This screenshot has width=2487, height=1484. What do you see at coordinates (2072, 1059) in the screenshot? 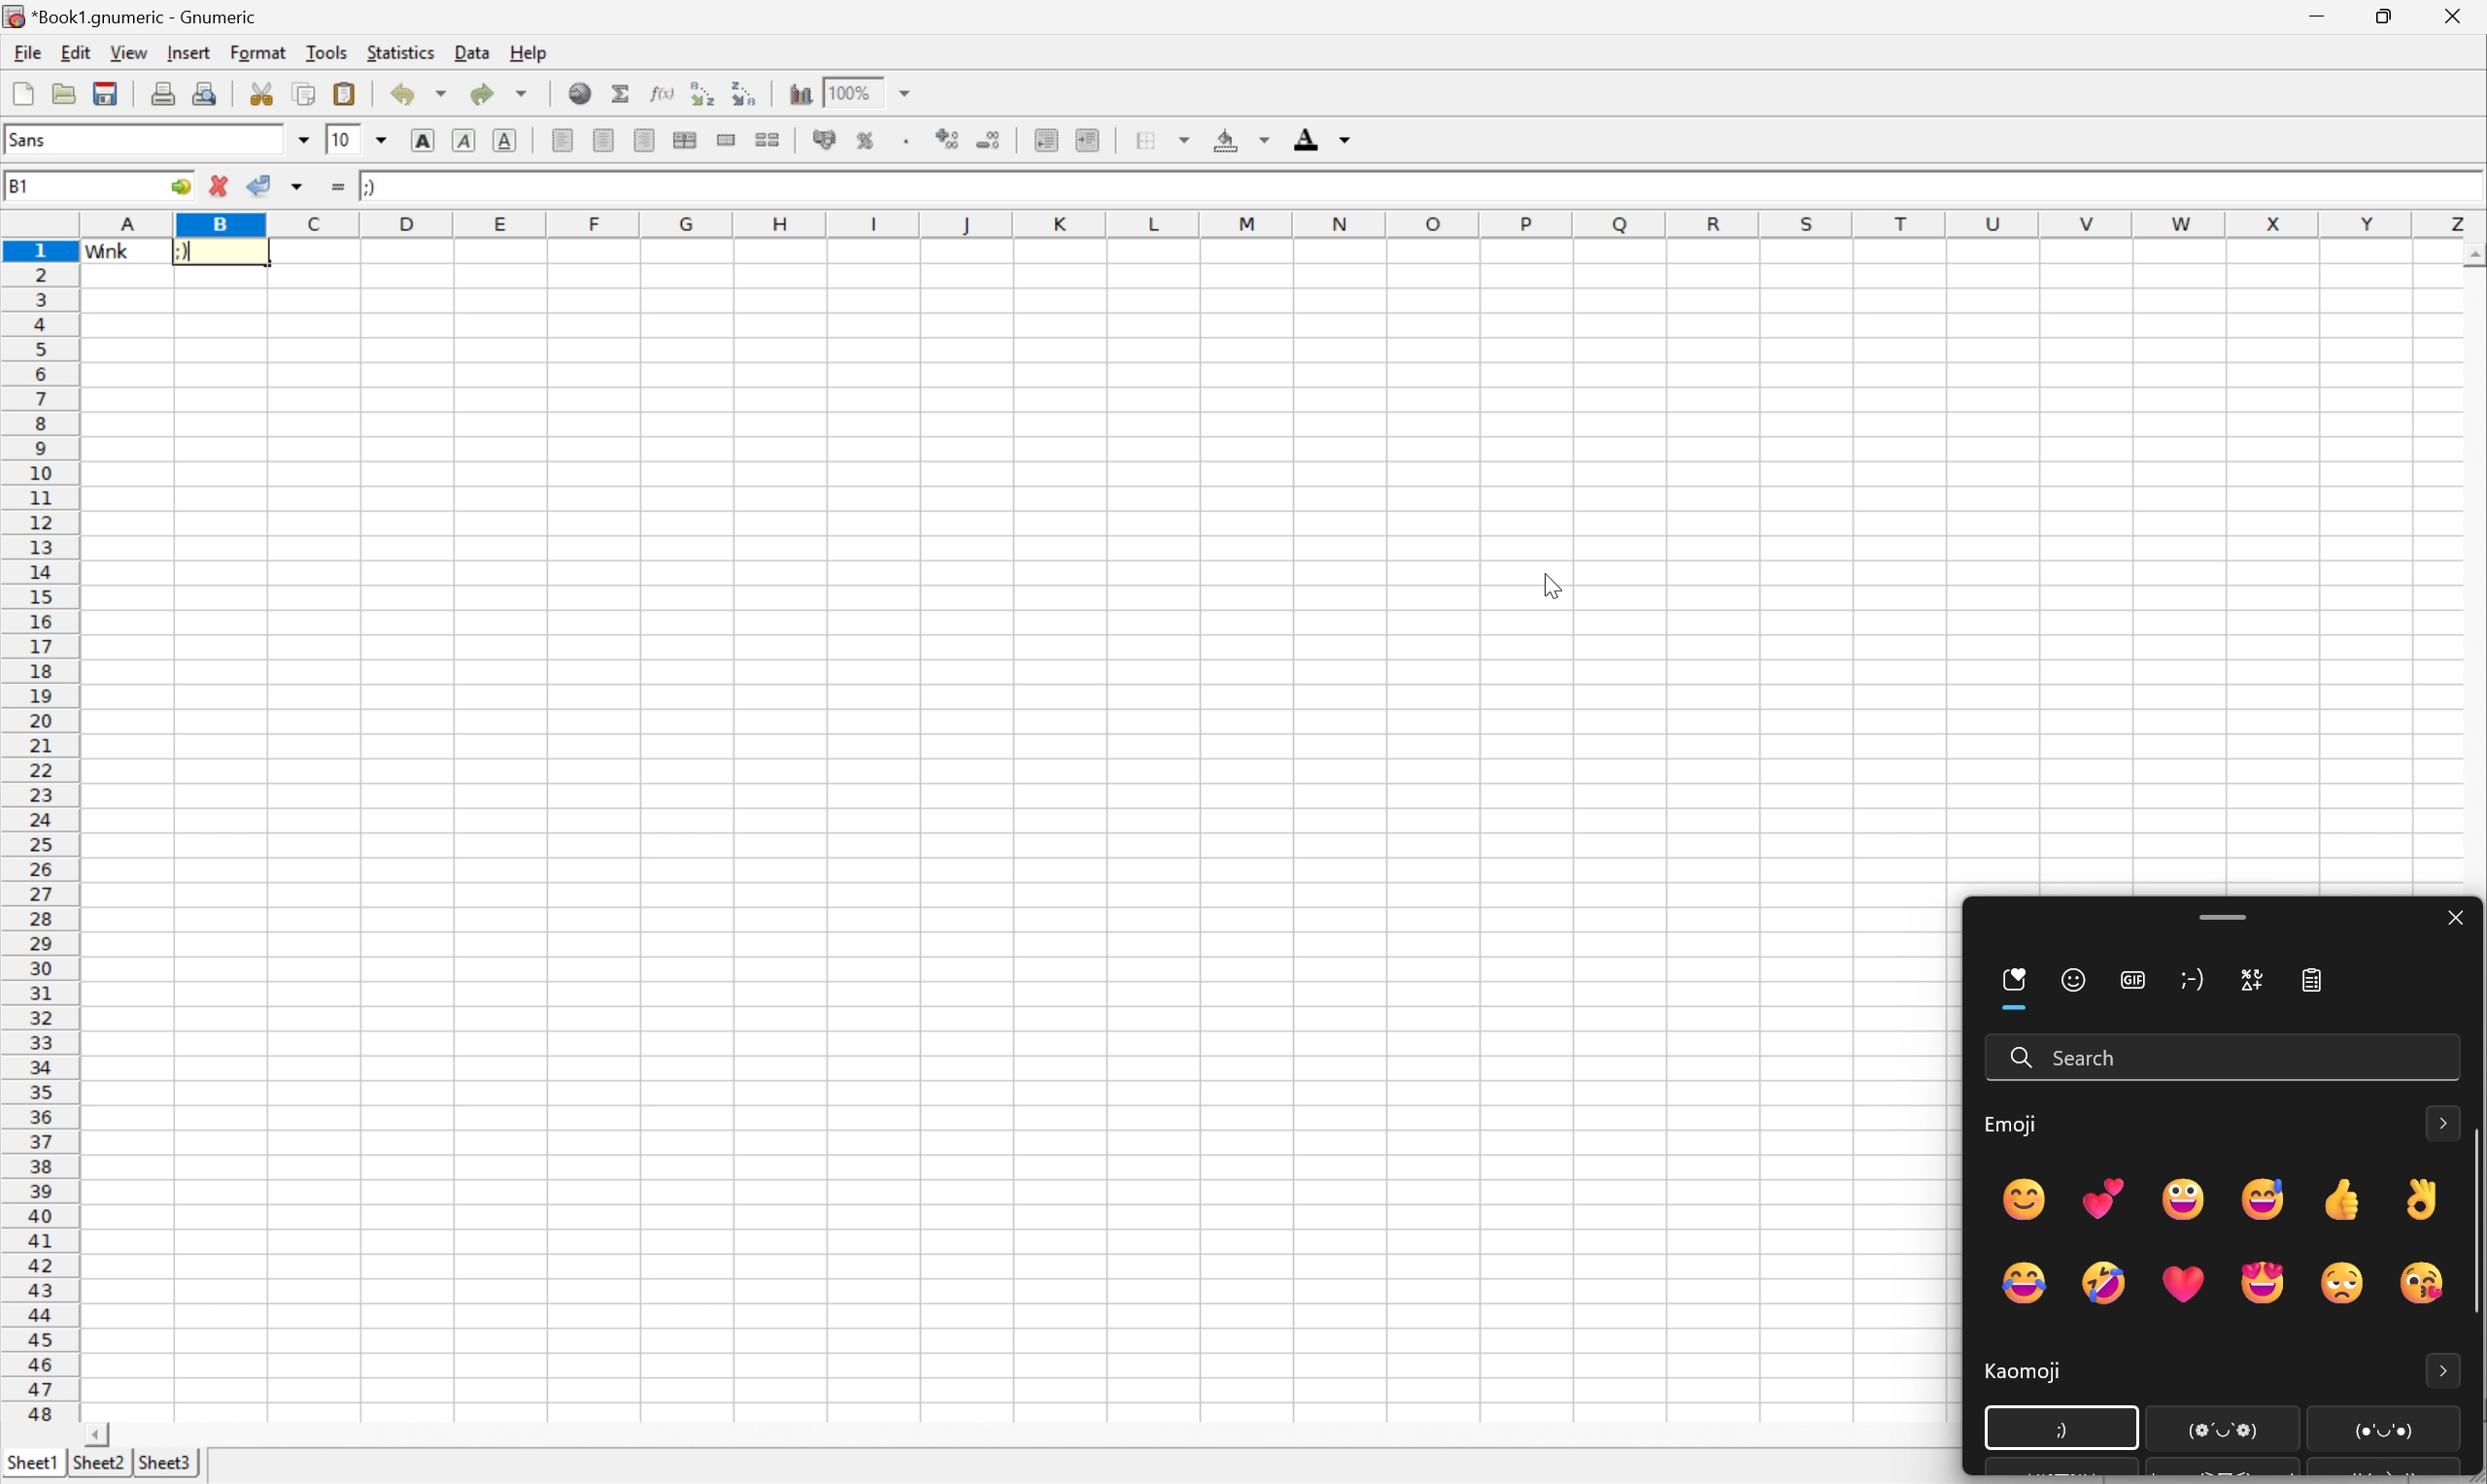
I see `search` at bounding box center [2072, 1059].